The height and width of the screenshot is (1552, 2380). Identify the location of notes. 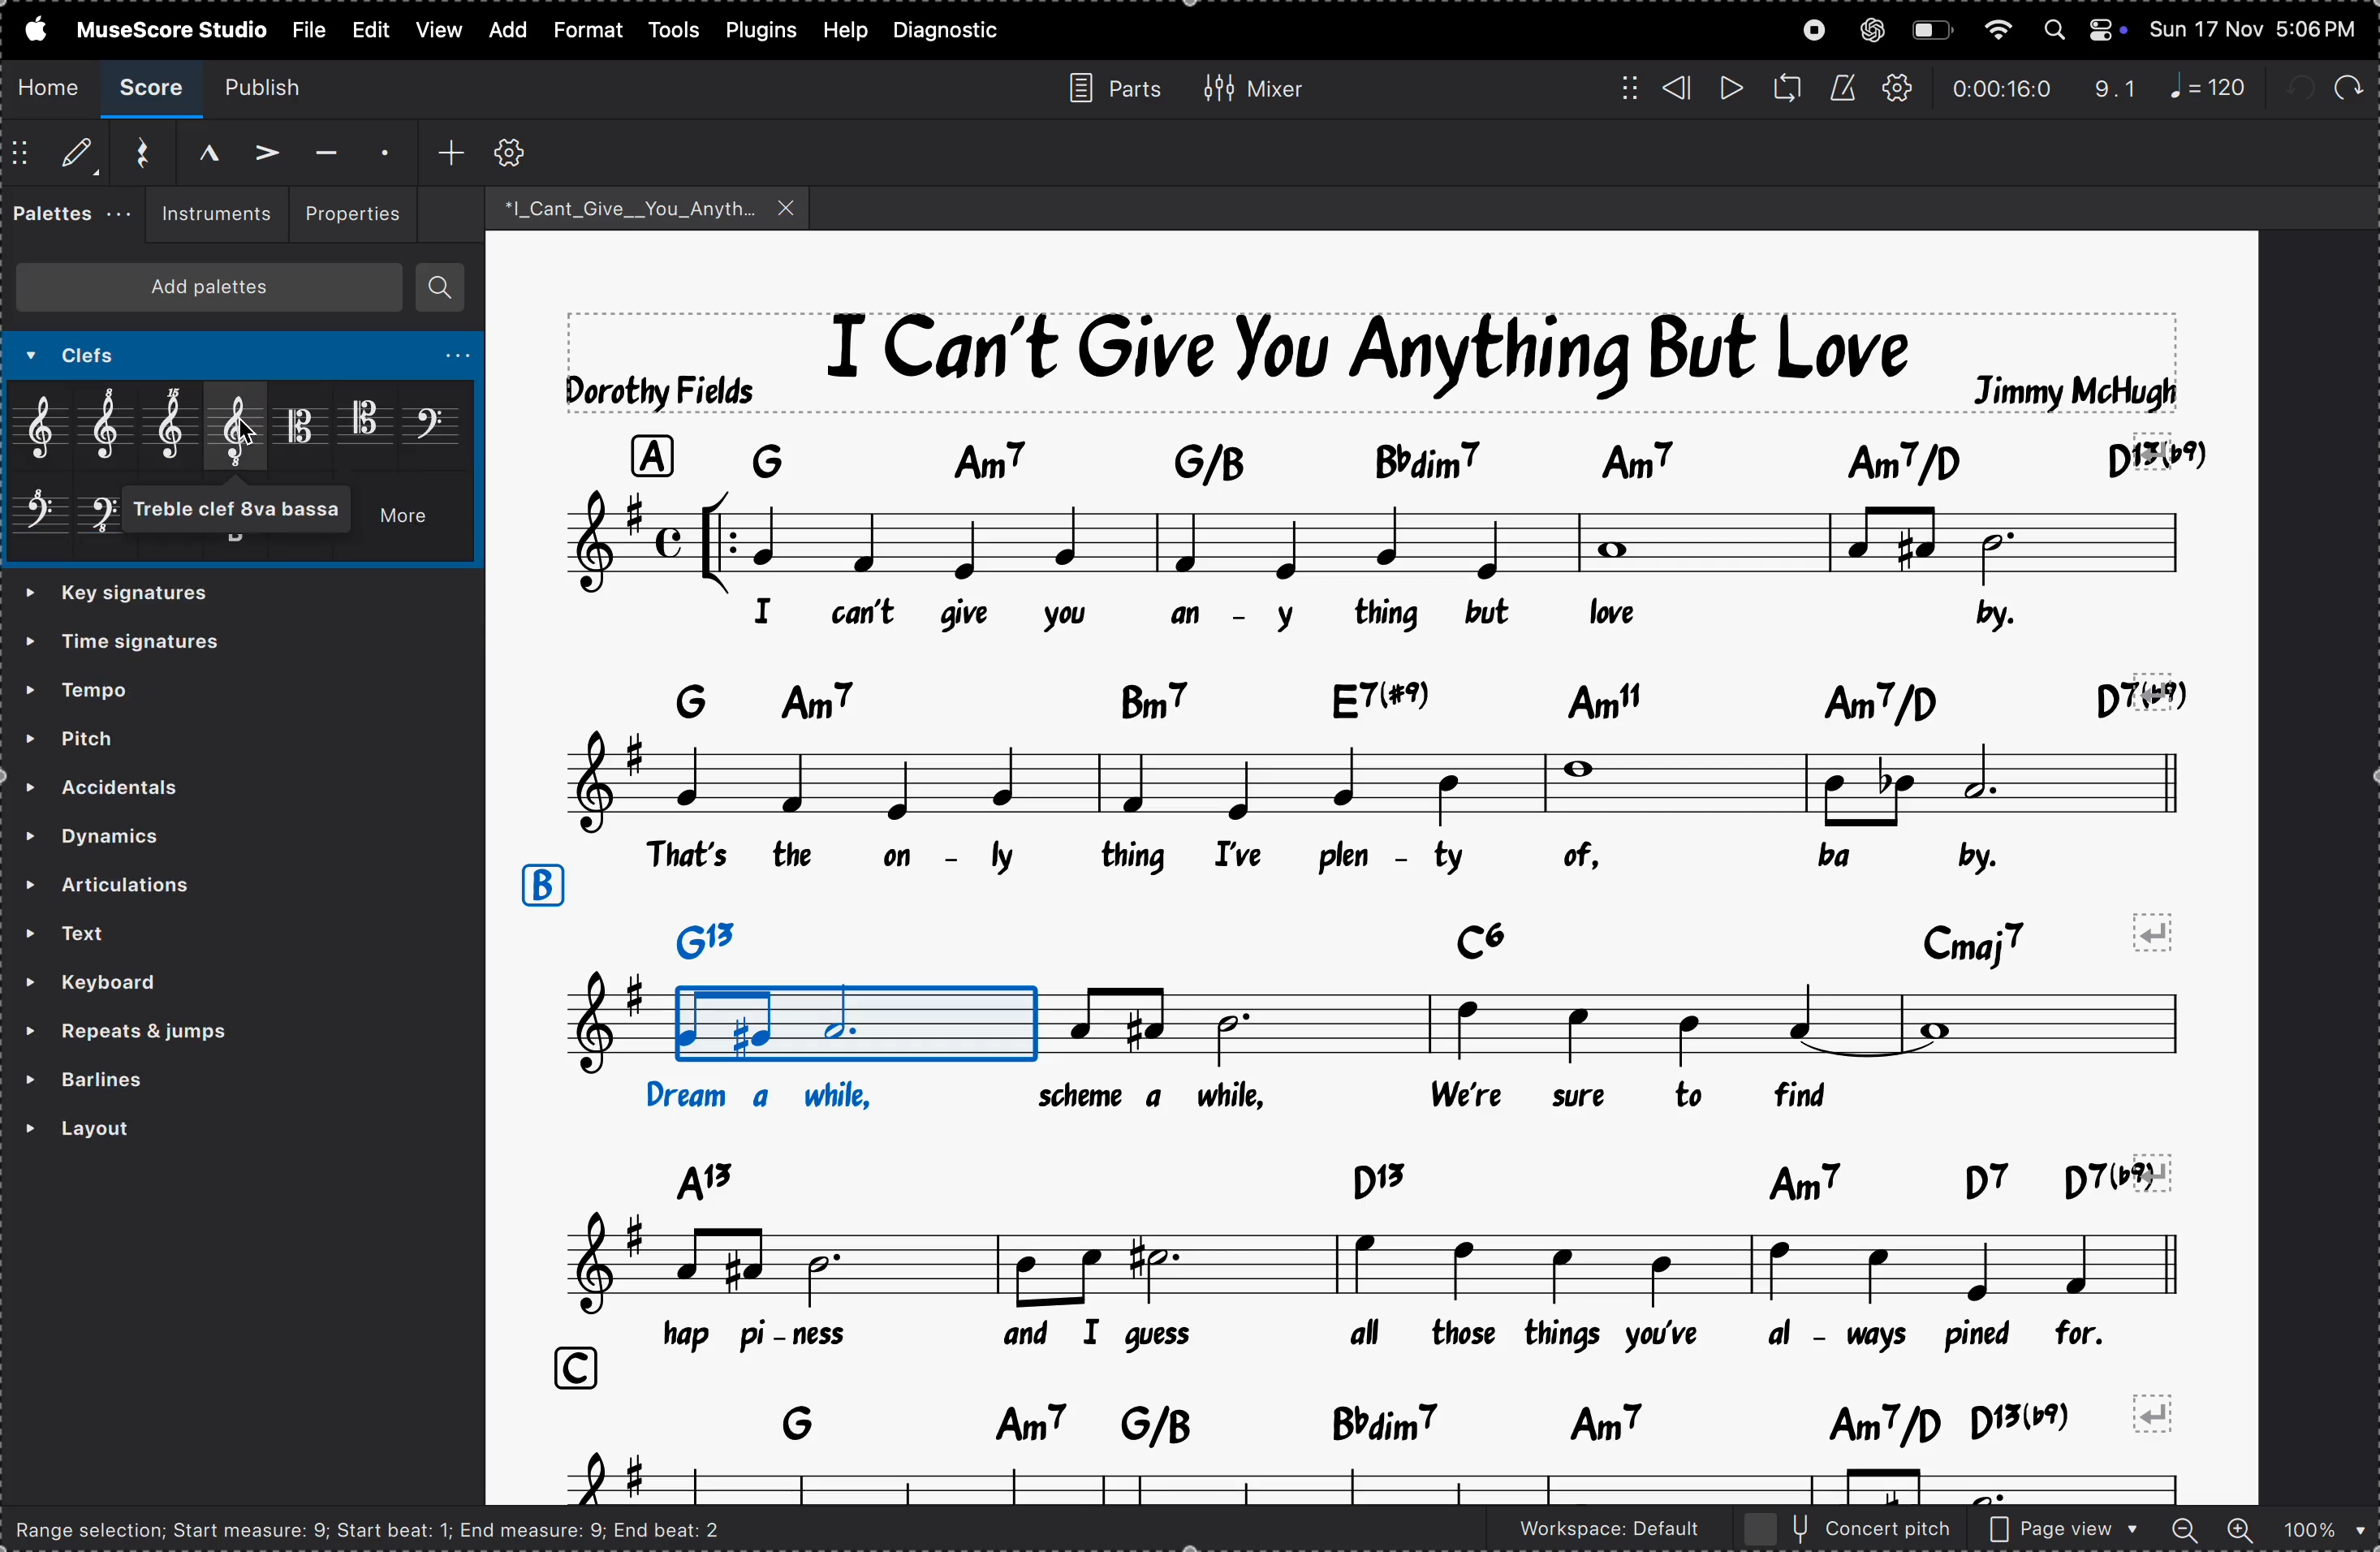
(1348, 1027).